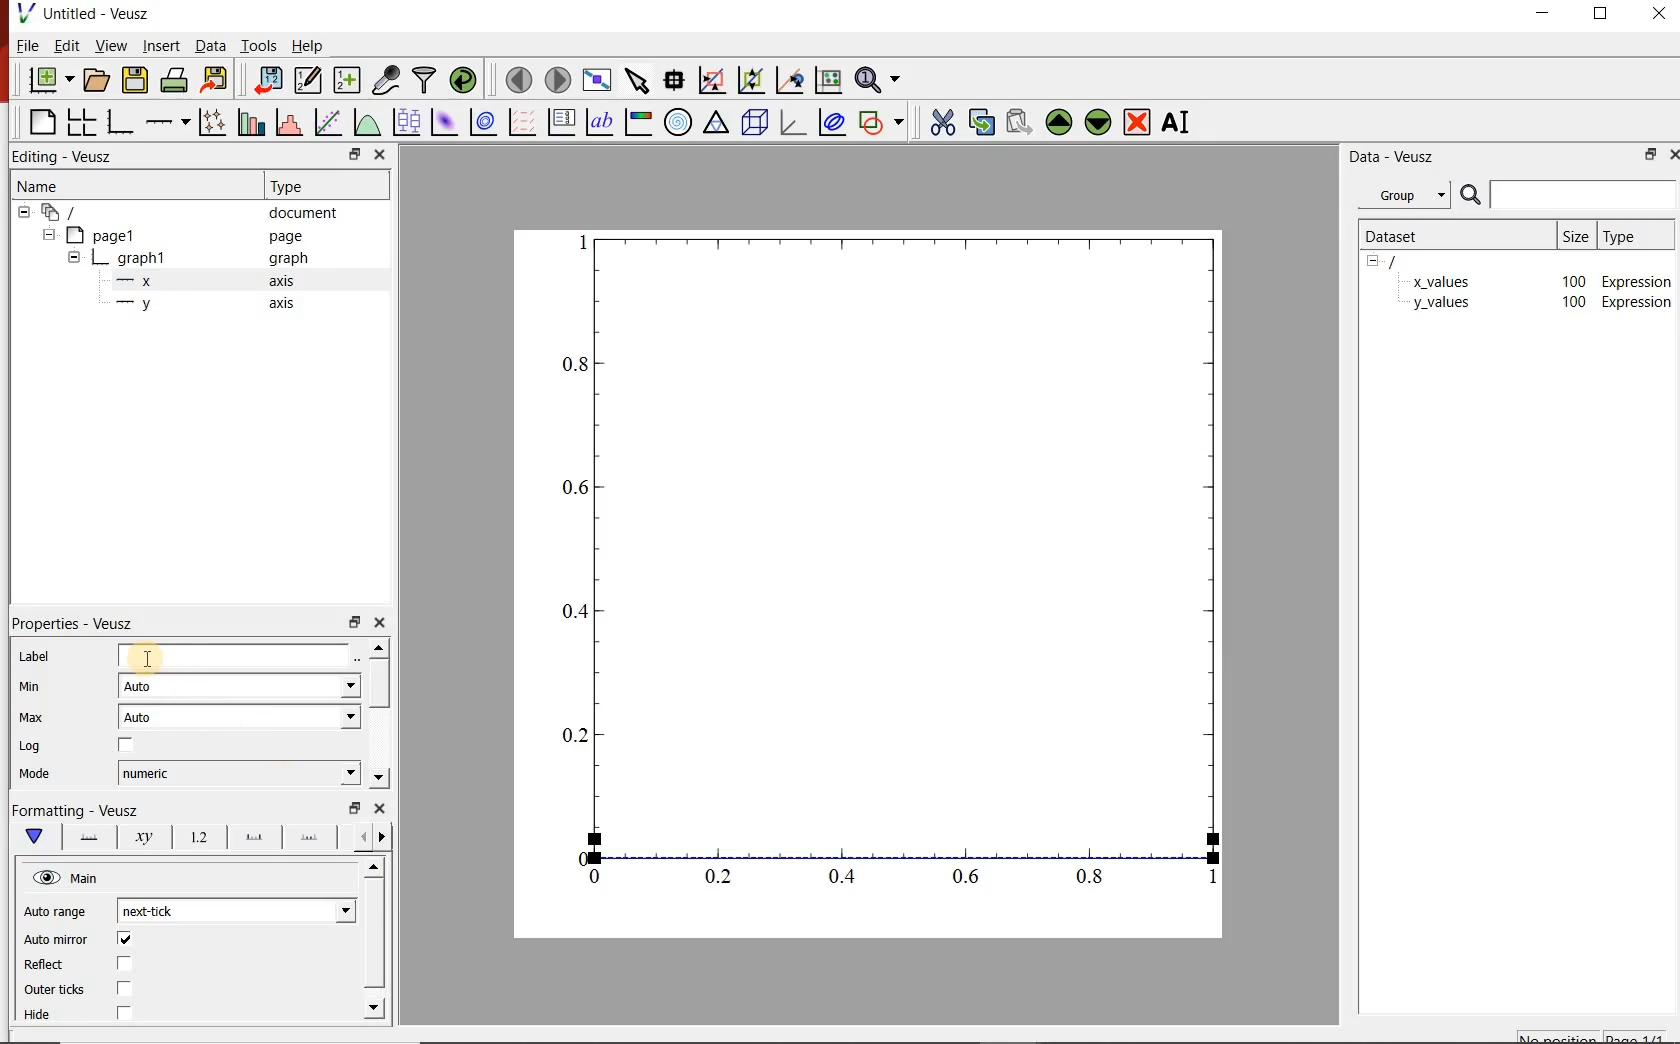 The image size is (1680, 1044). What do you see at coordinates (237, 910) in the screenshot?
I see `next tick` at bounding box center [237, 910].